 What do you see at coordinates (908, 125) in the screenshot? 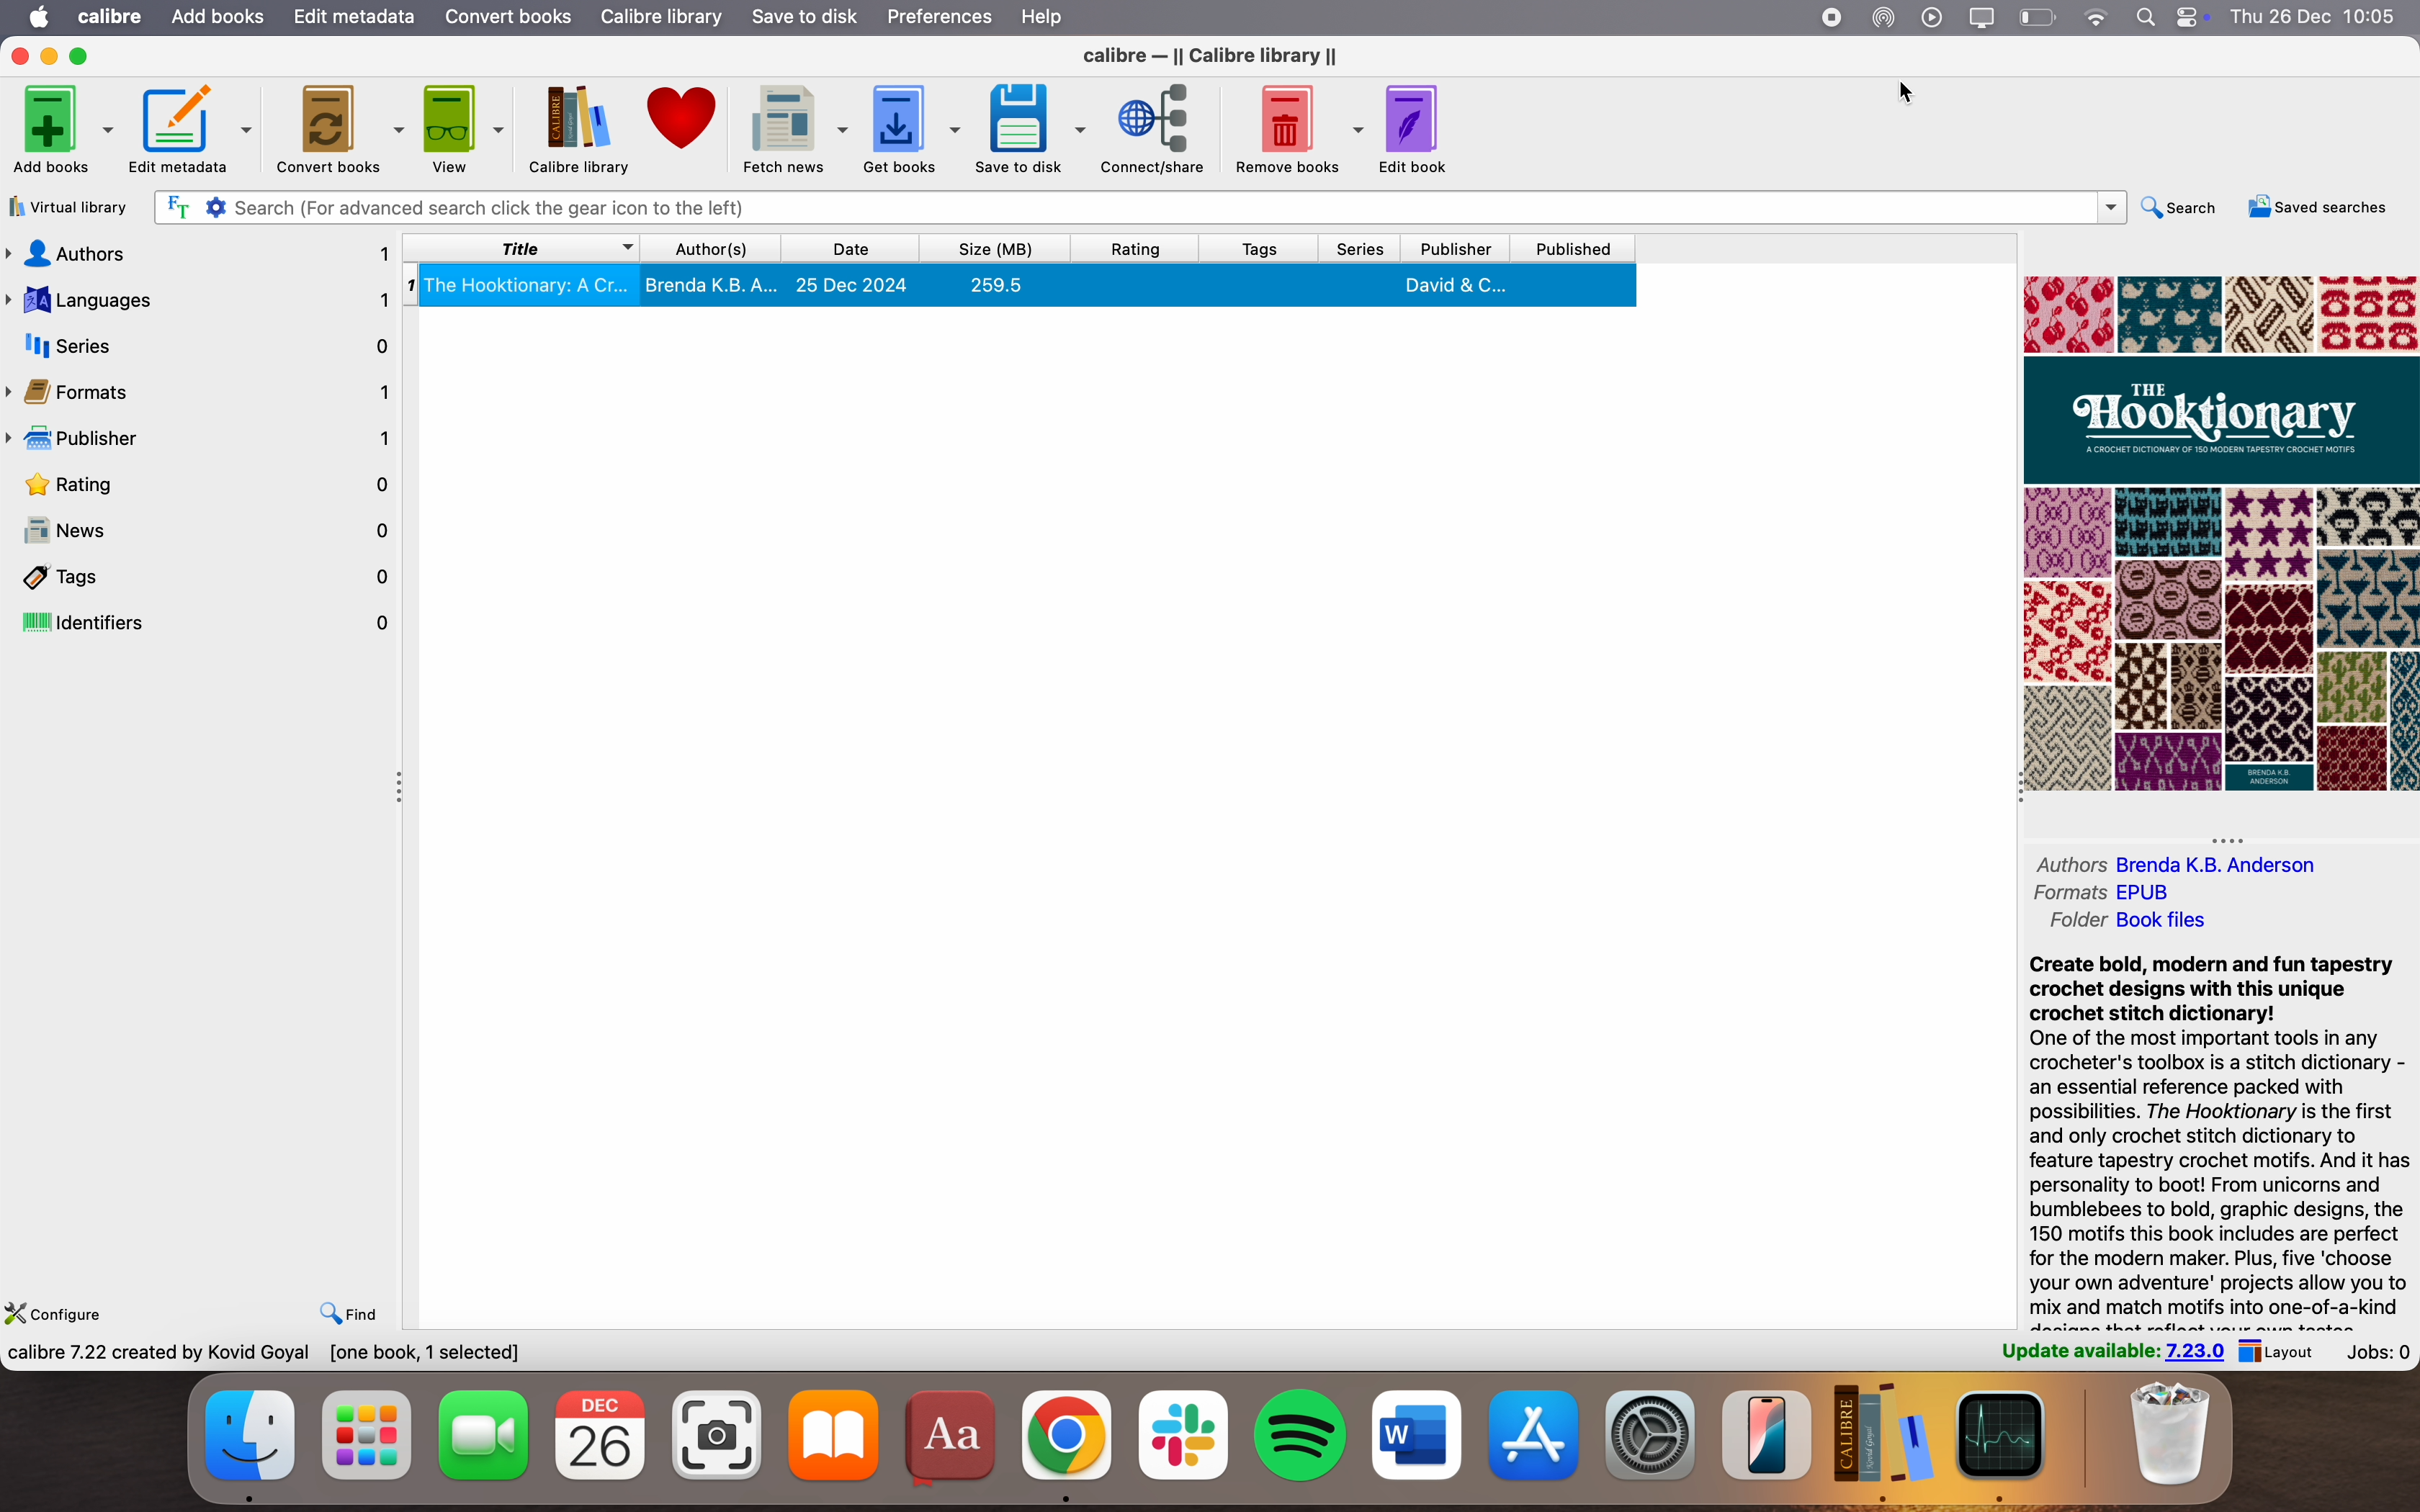
I see `get books` at bounding box center [908, 125].